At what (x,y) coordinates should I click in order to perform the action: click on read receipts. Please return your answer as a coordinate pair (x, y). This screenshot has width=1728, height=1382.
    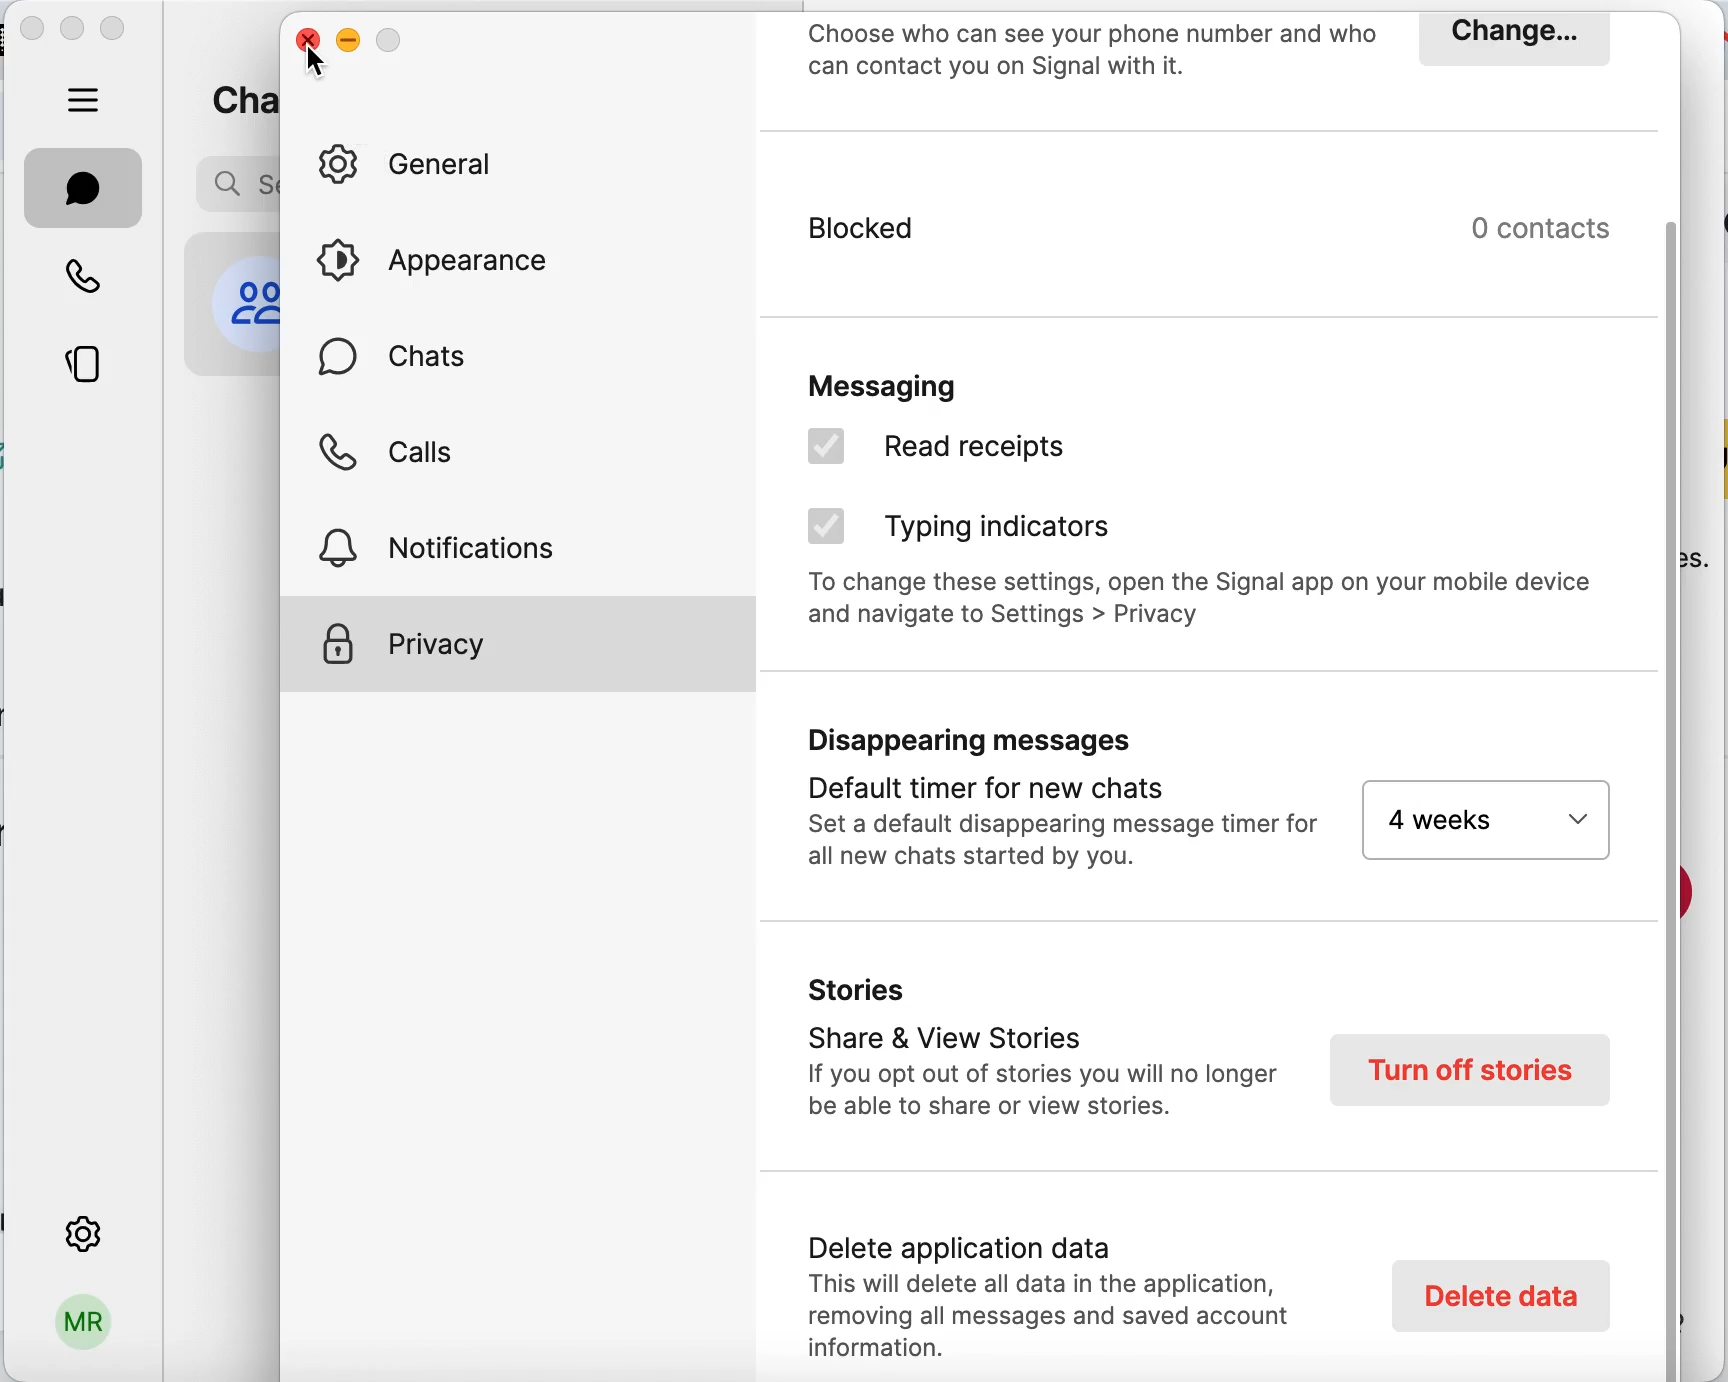
    Looking at the image, I should click on (1009, 452).